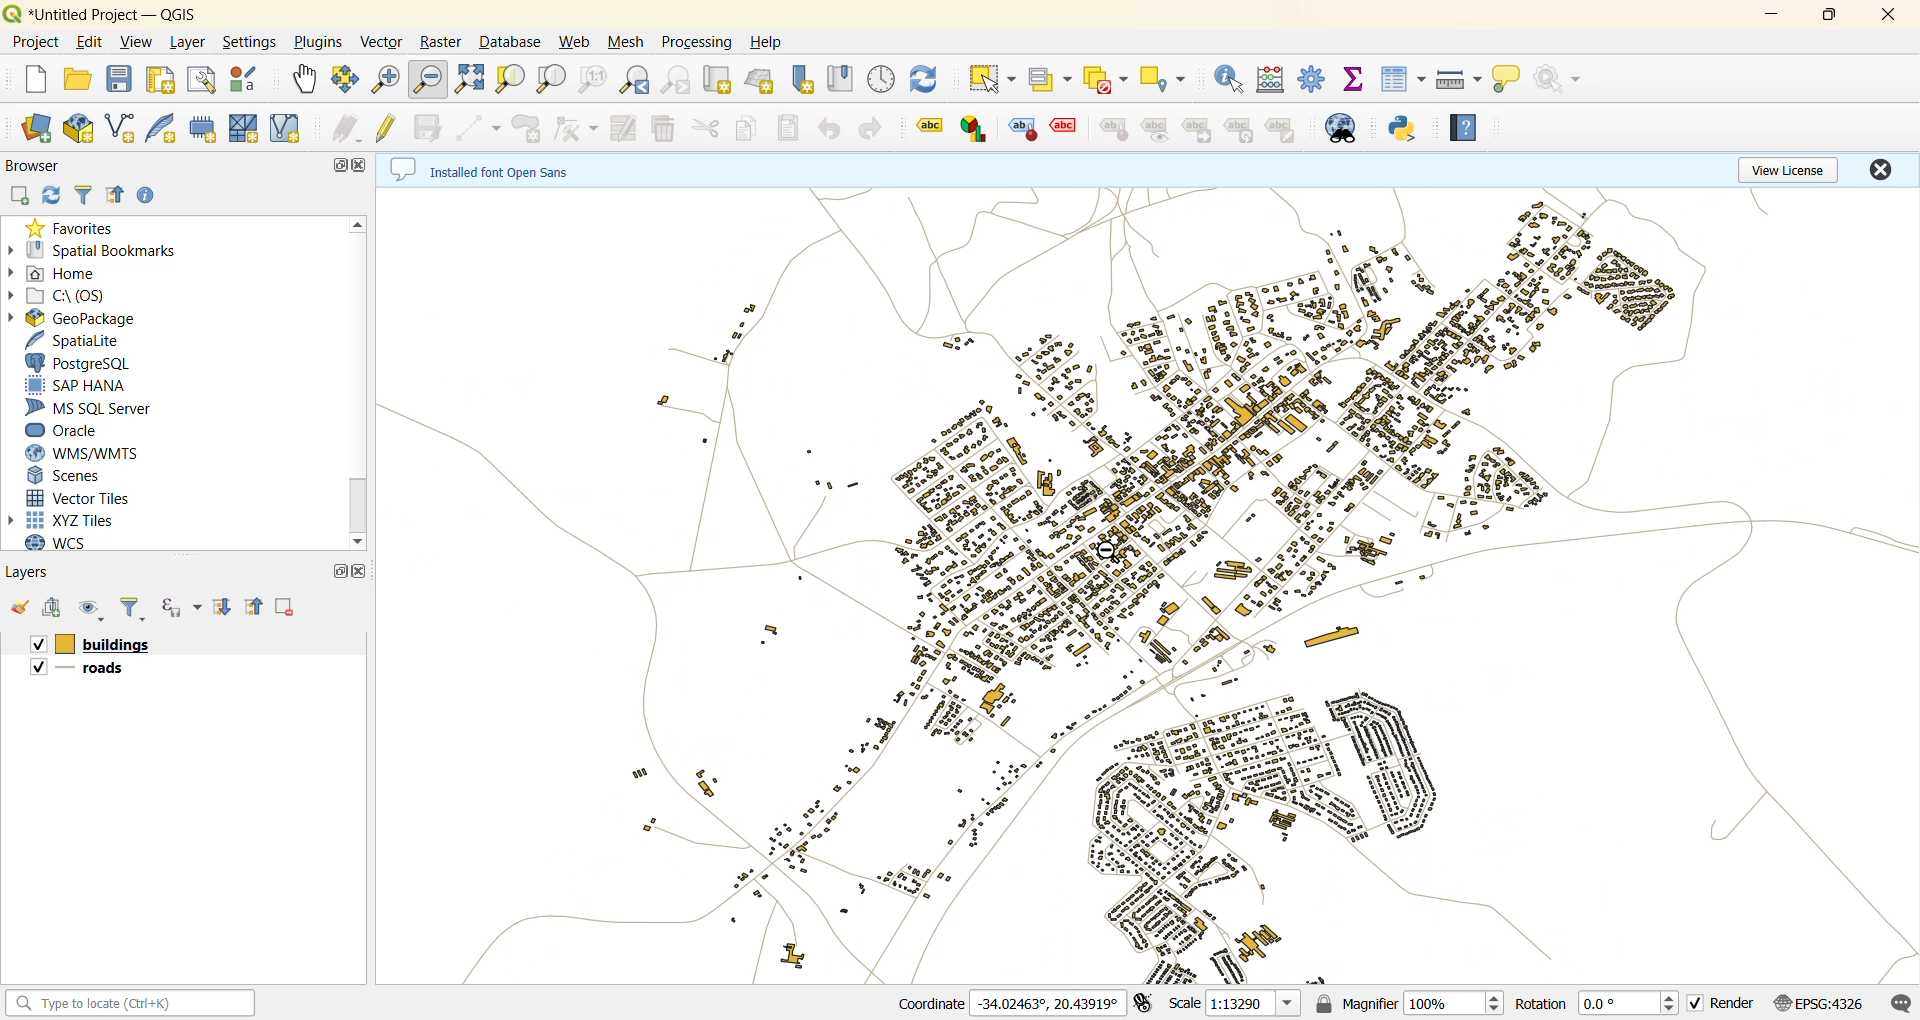 Image resolution: width=1920 pixels, height=1020 pixels. What do you see at coordinates (253, 44) in the screenshot?
I see `settings` at bounding box center [253, 44].